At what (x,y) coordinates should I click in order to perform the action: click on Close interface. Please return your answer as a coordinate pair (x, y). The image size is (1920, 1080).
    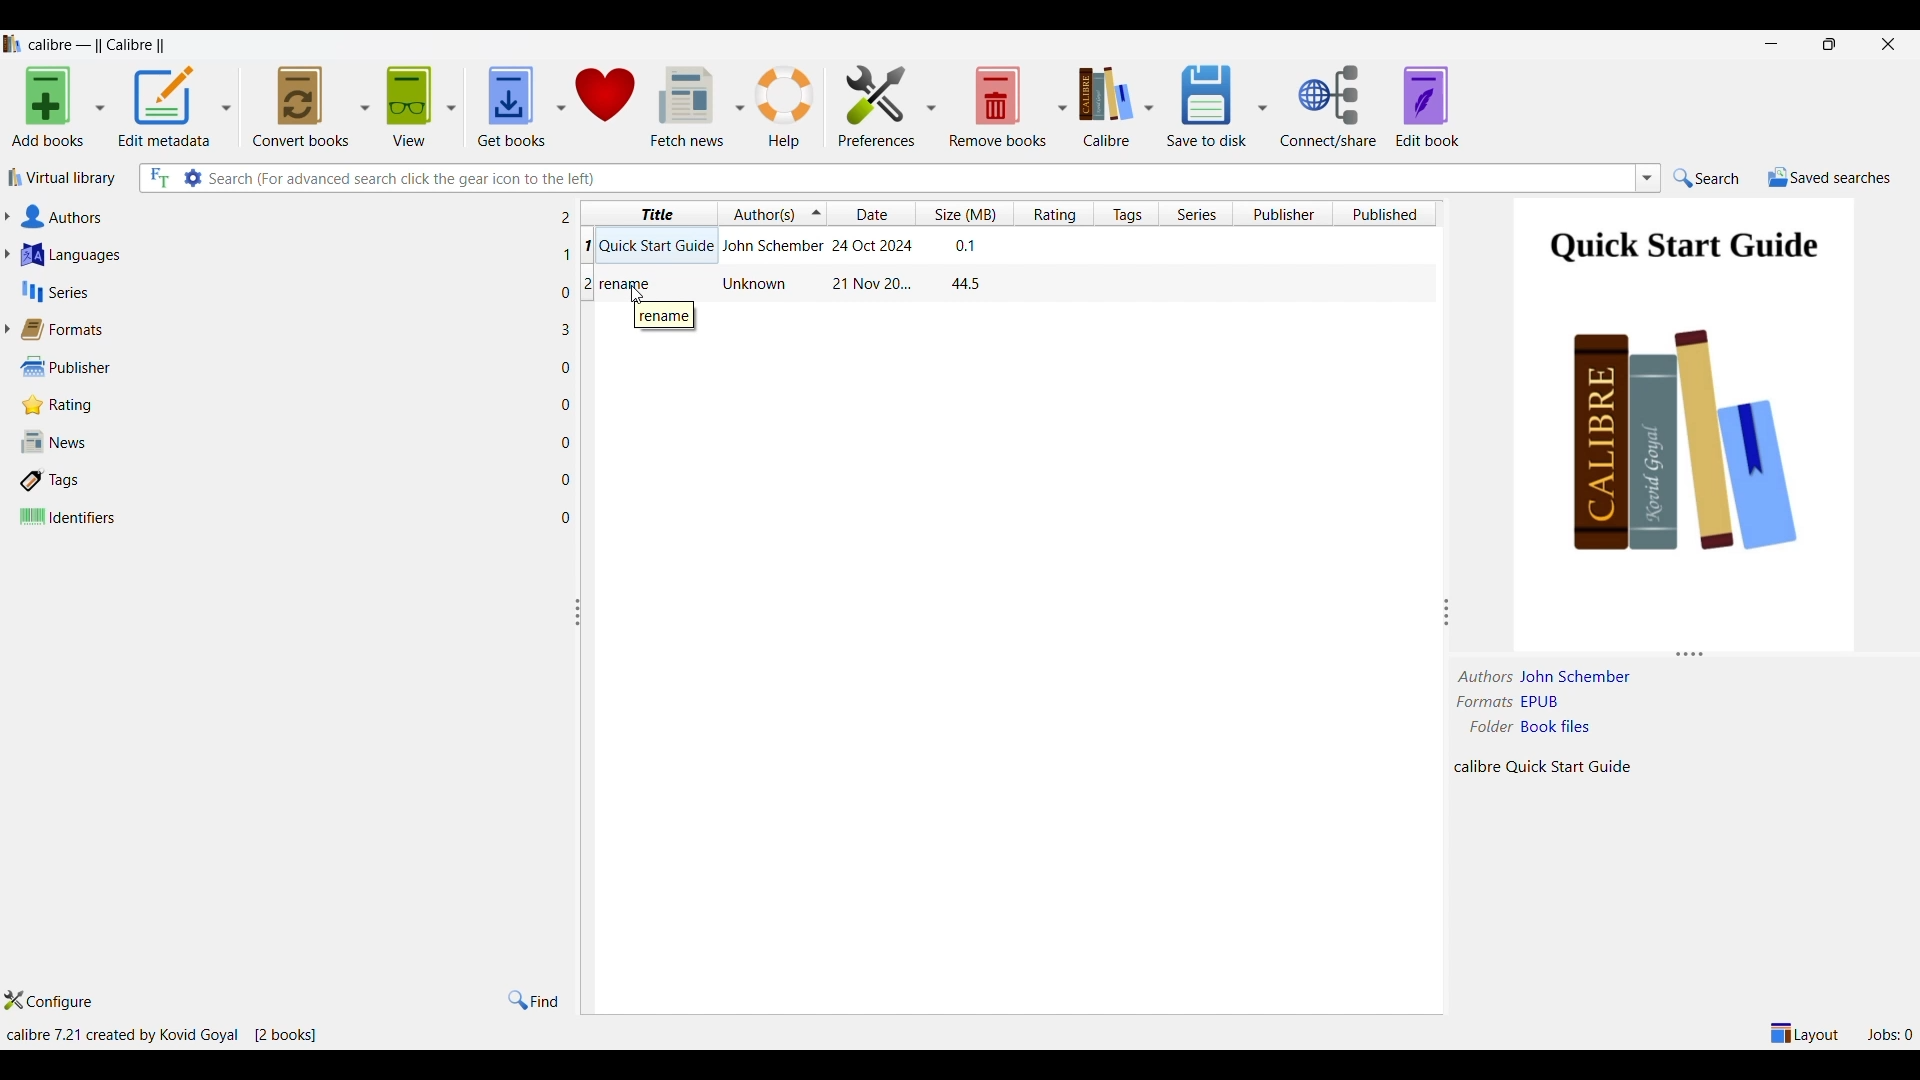
    Looking at the image, I should click on (1888, 44).